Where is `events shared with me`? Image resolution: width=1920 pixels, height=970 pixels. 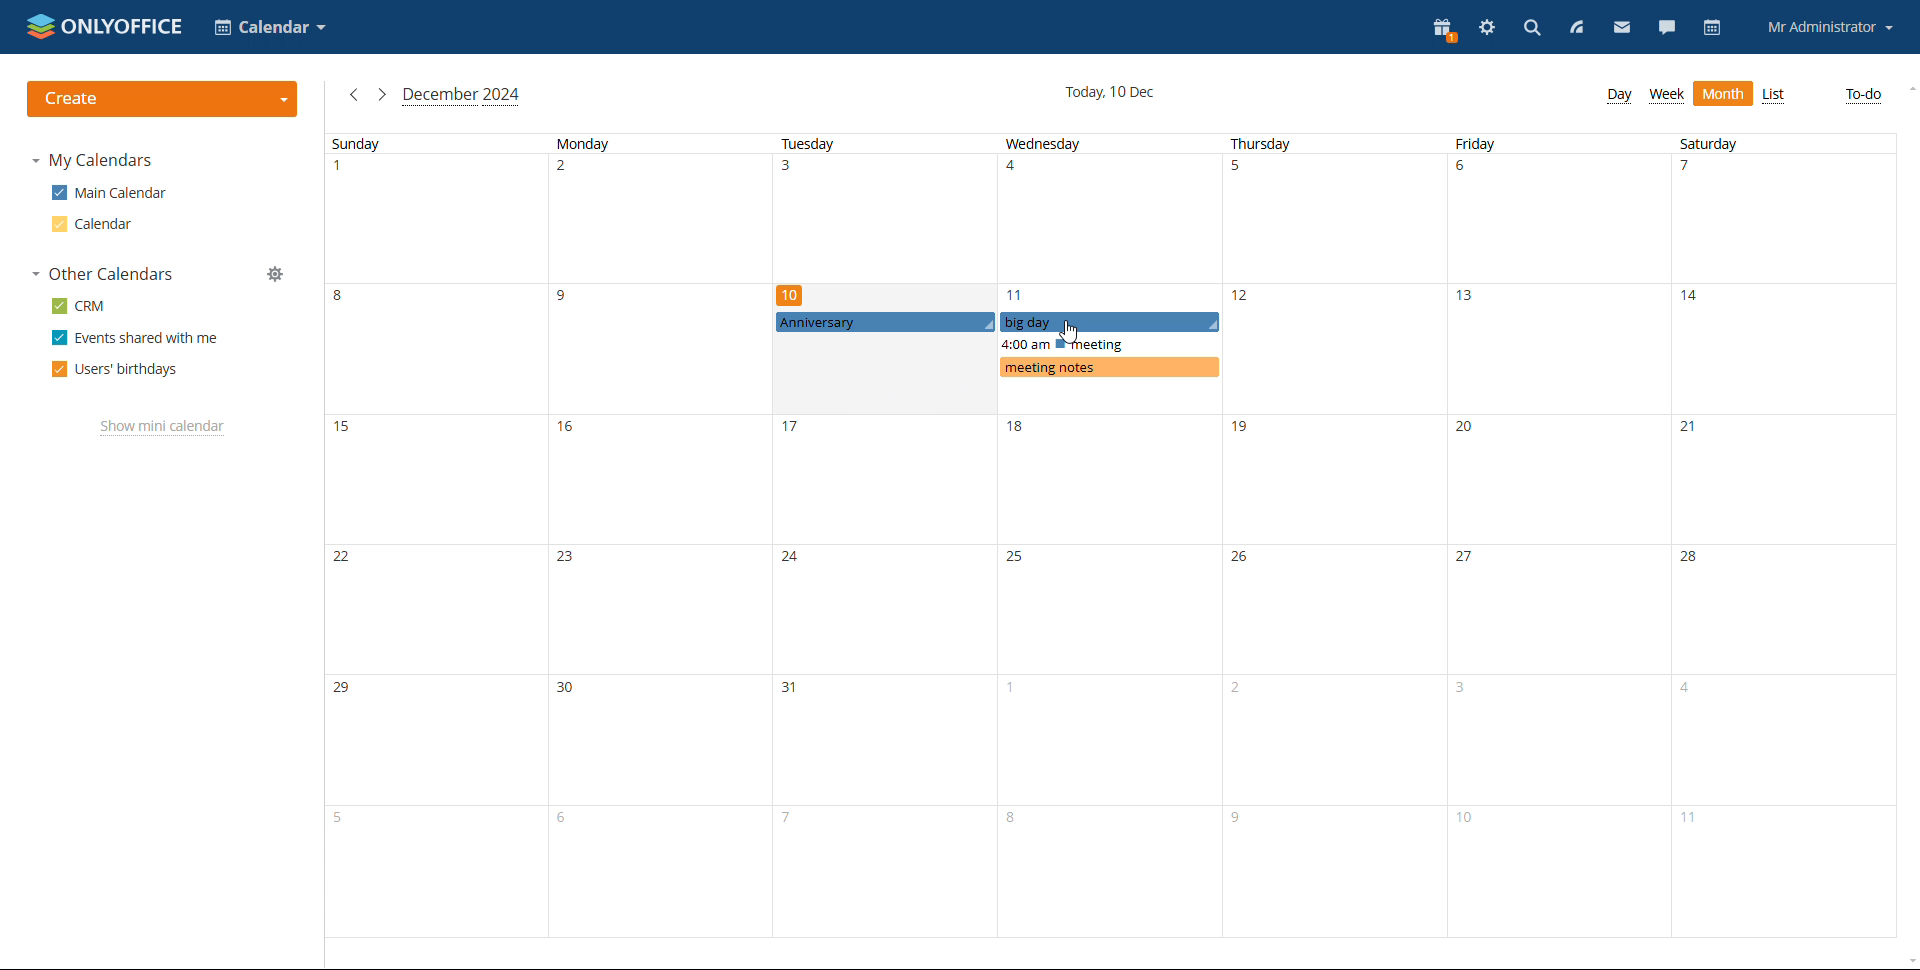 events shared with me is located at coordinates (137, 338).